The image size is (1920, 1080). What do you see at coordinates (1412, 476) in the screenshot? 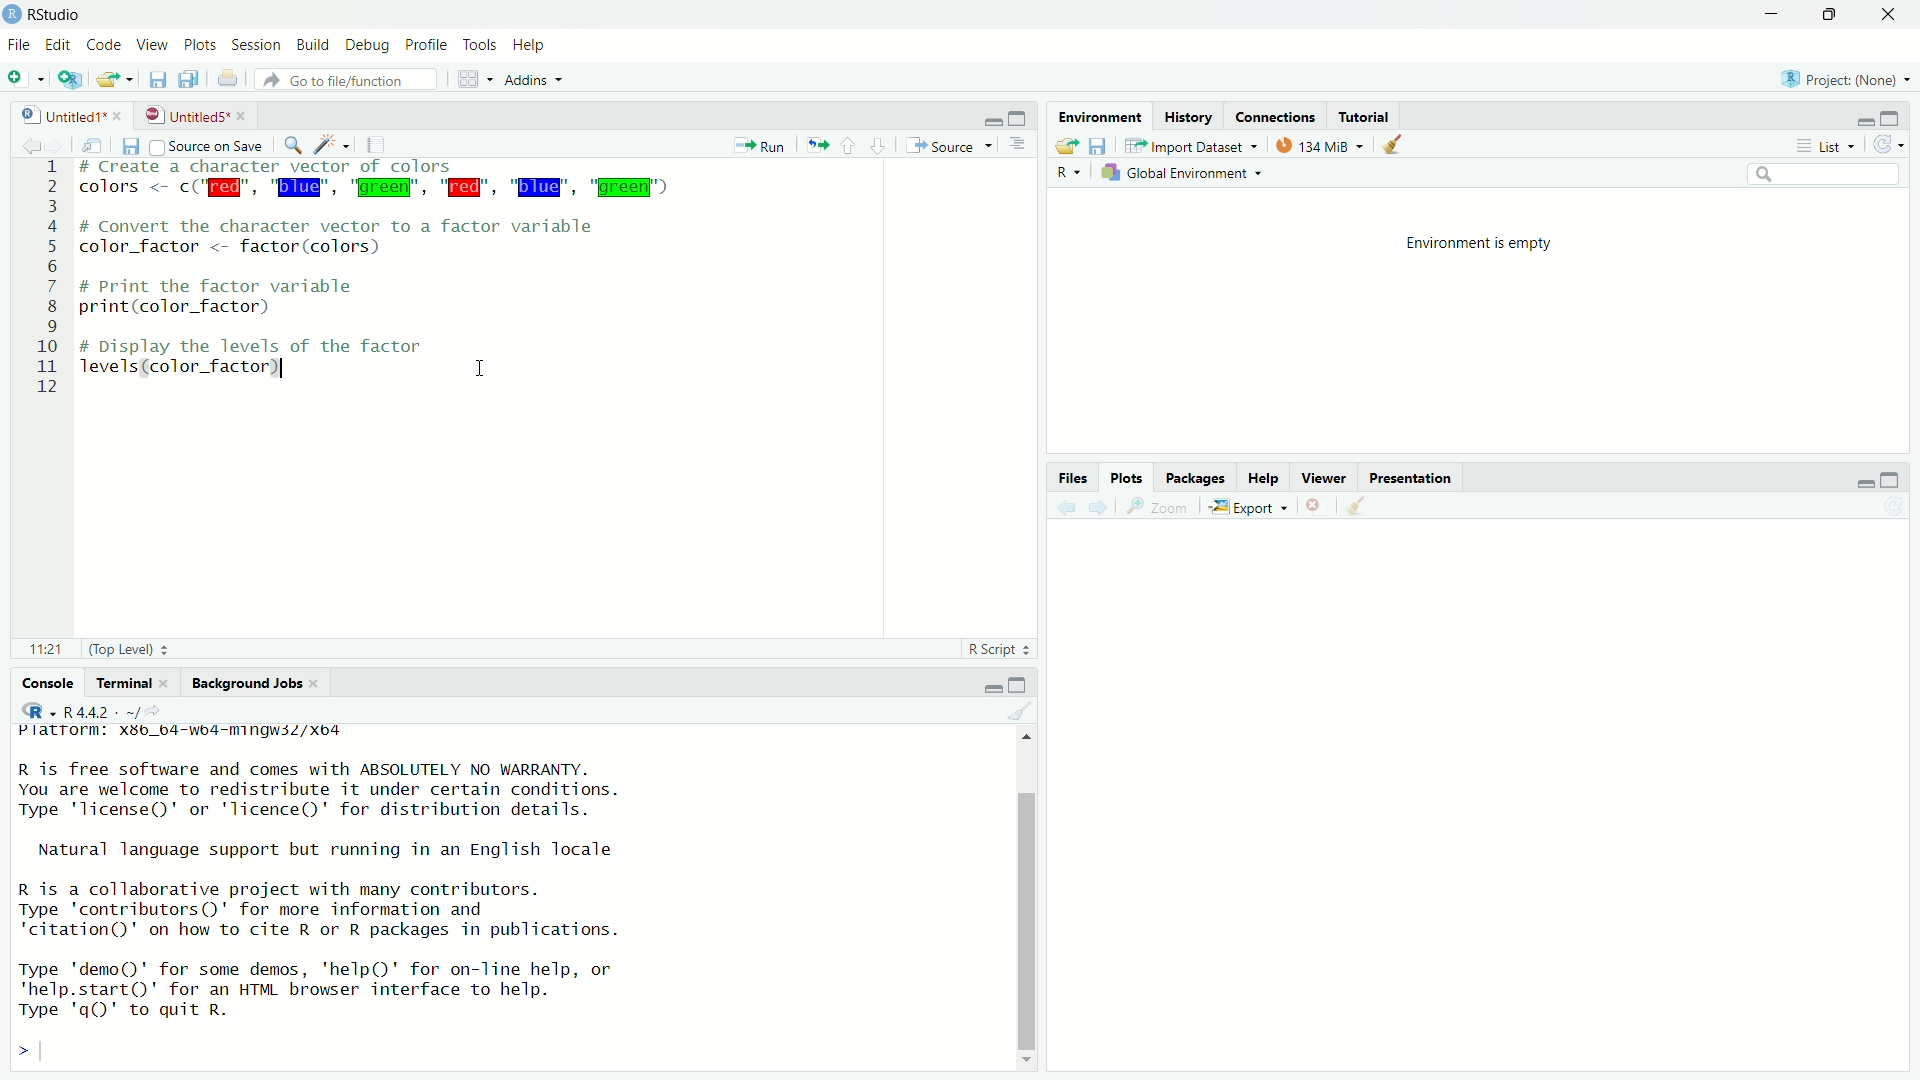
I see `Presentation` at bounding box center [1412, 476].